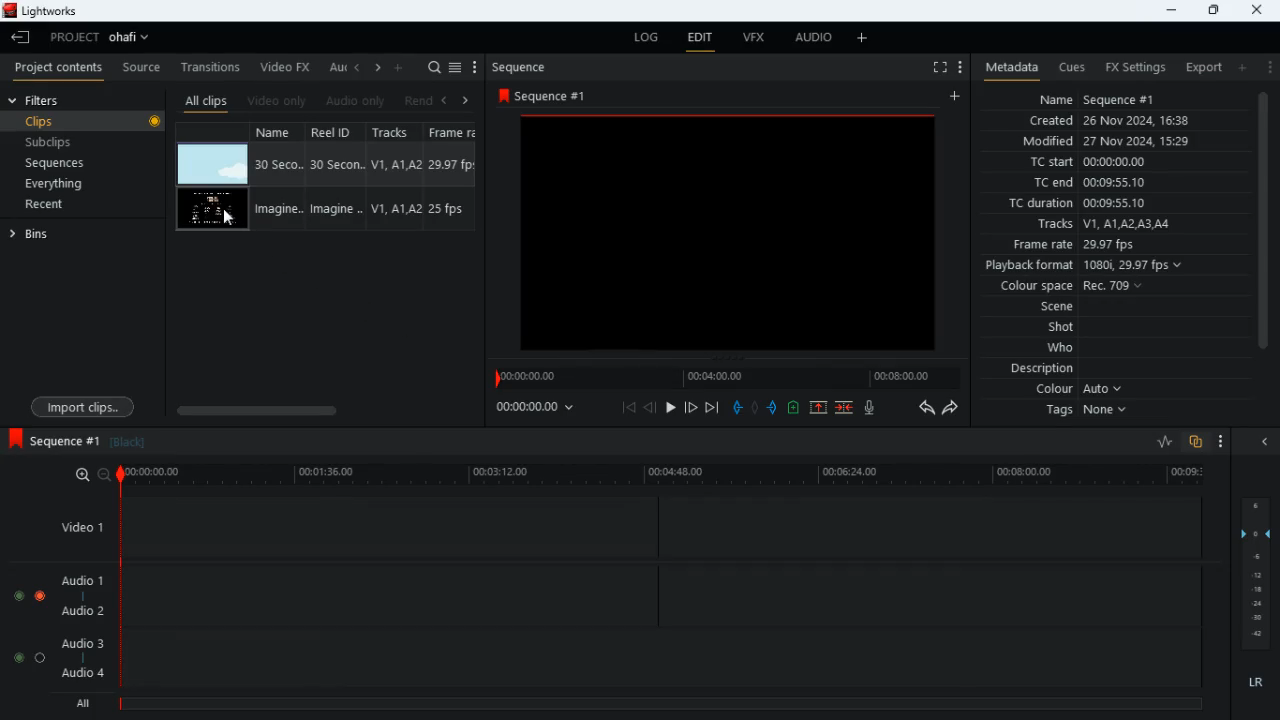  I want to click on menu, so click(475, 68).